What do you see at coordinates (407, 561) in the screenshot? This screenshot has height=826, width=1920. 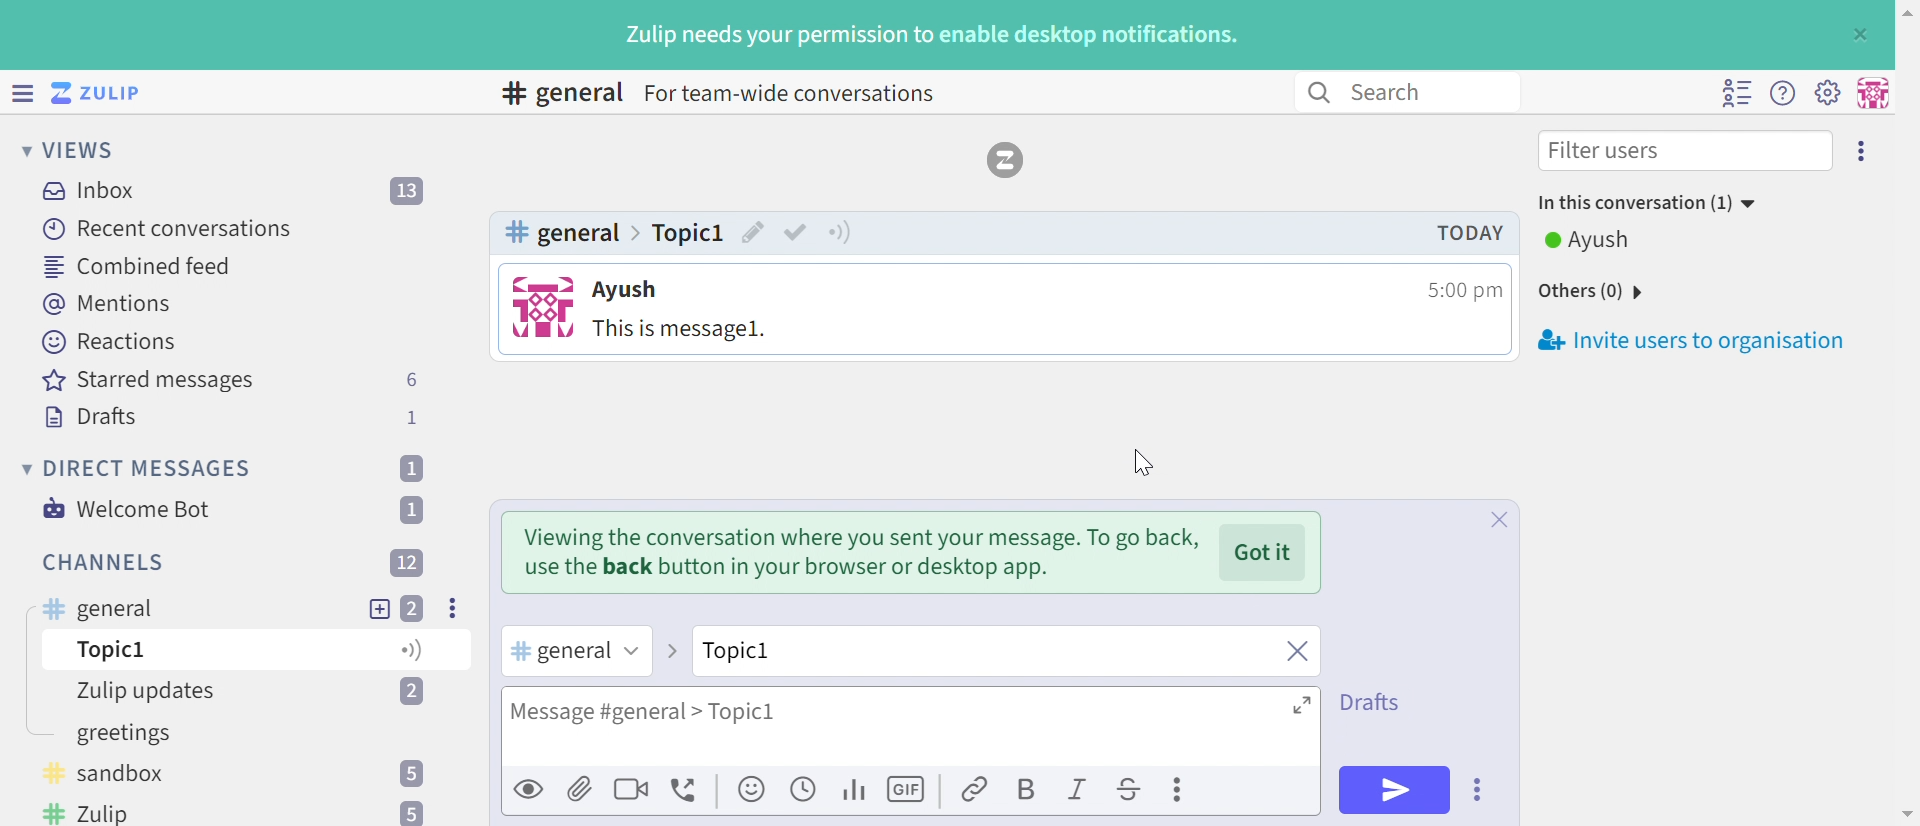 I see `12` at bounding box center [407, 561].